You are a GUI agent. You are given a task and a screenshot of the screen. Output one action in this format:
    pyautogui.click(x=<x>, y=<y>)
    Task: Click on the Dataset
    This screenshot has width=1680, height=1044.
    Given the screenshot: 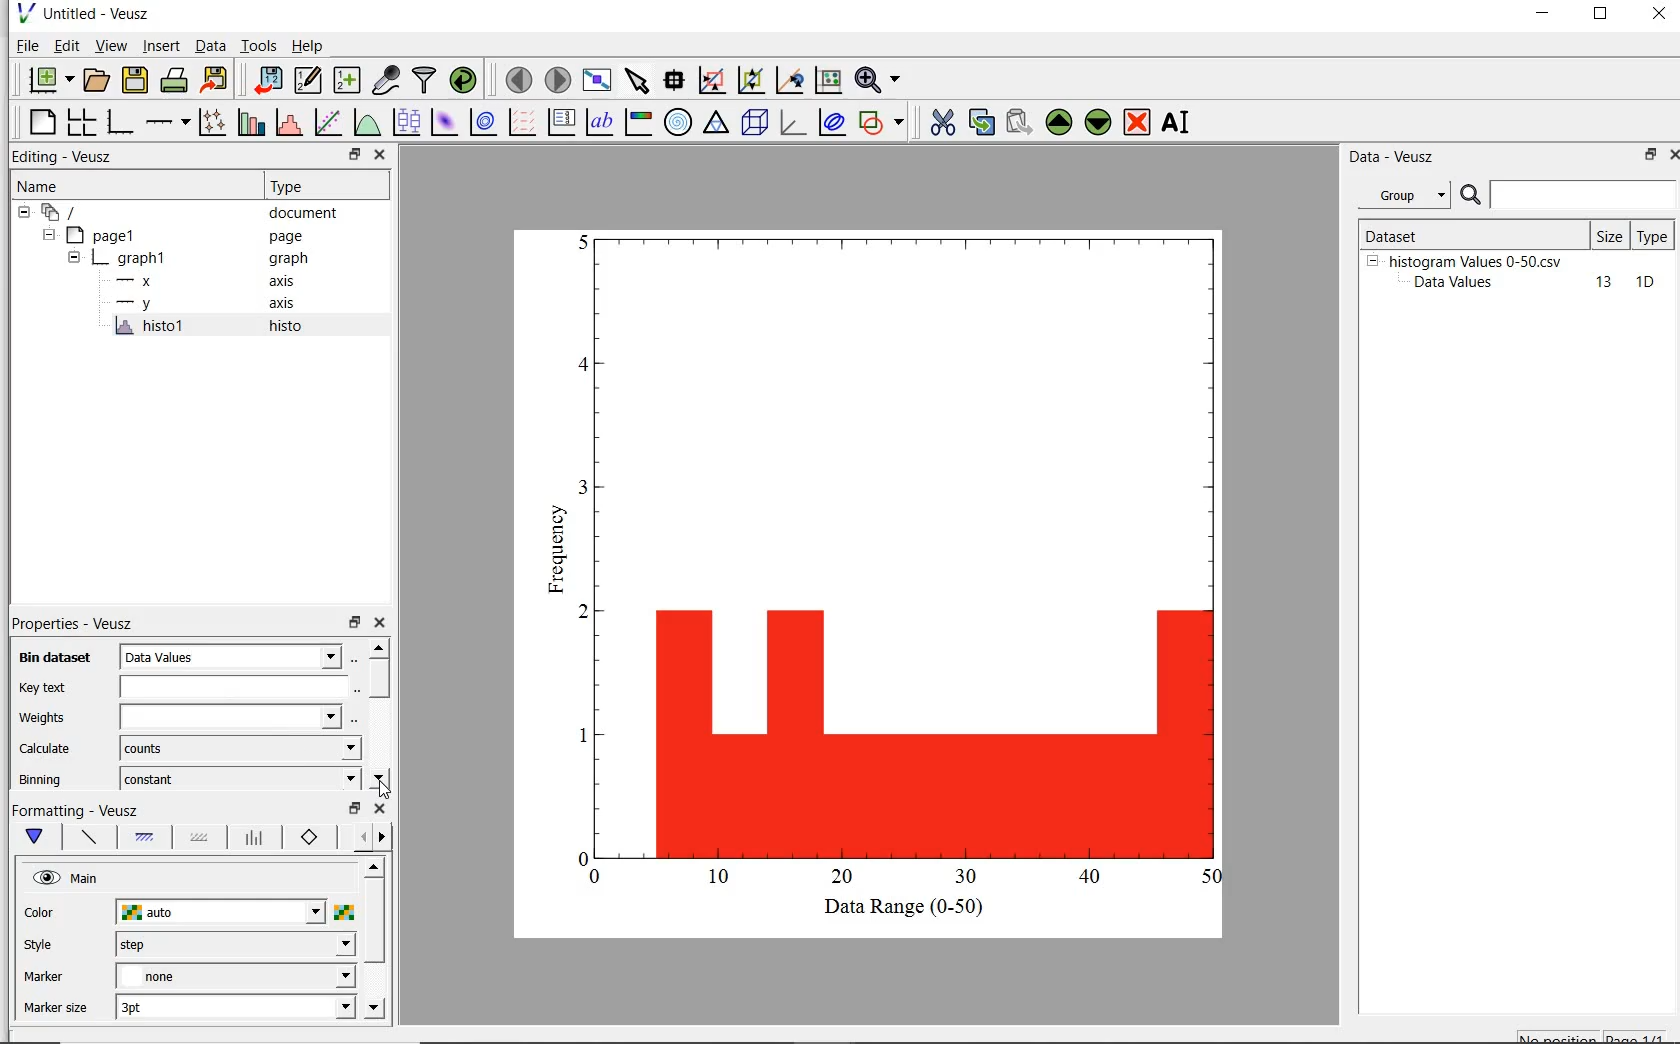 What is the action you would take?
    pyautogui.click(x=1424, y=233)
    